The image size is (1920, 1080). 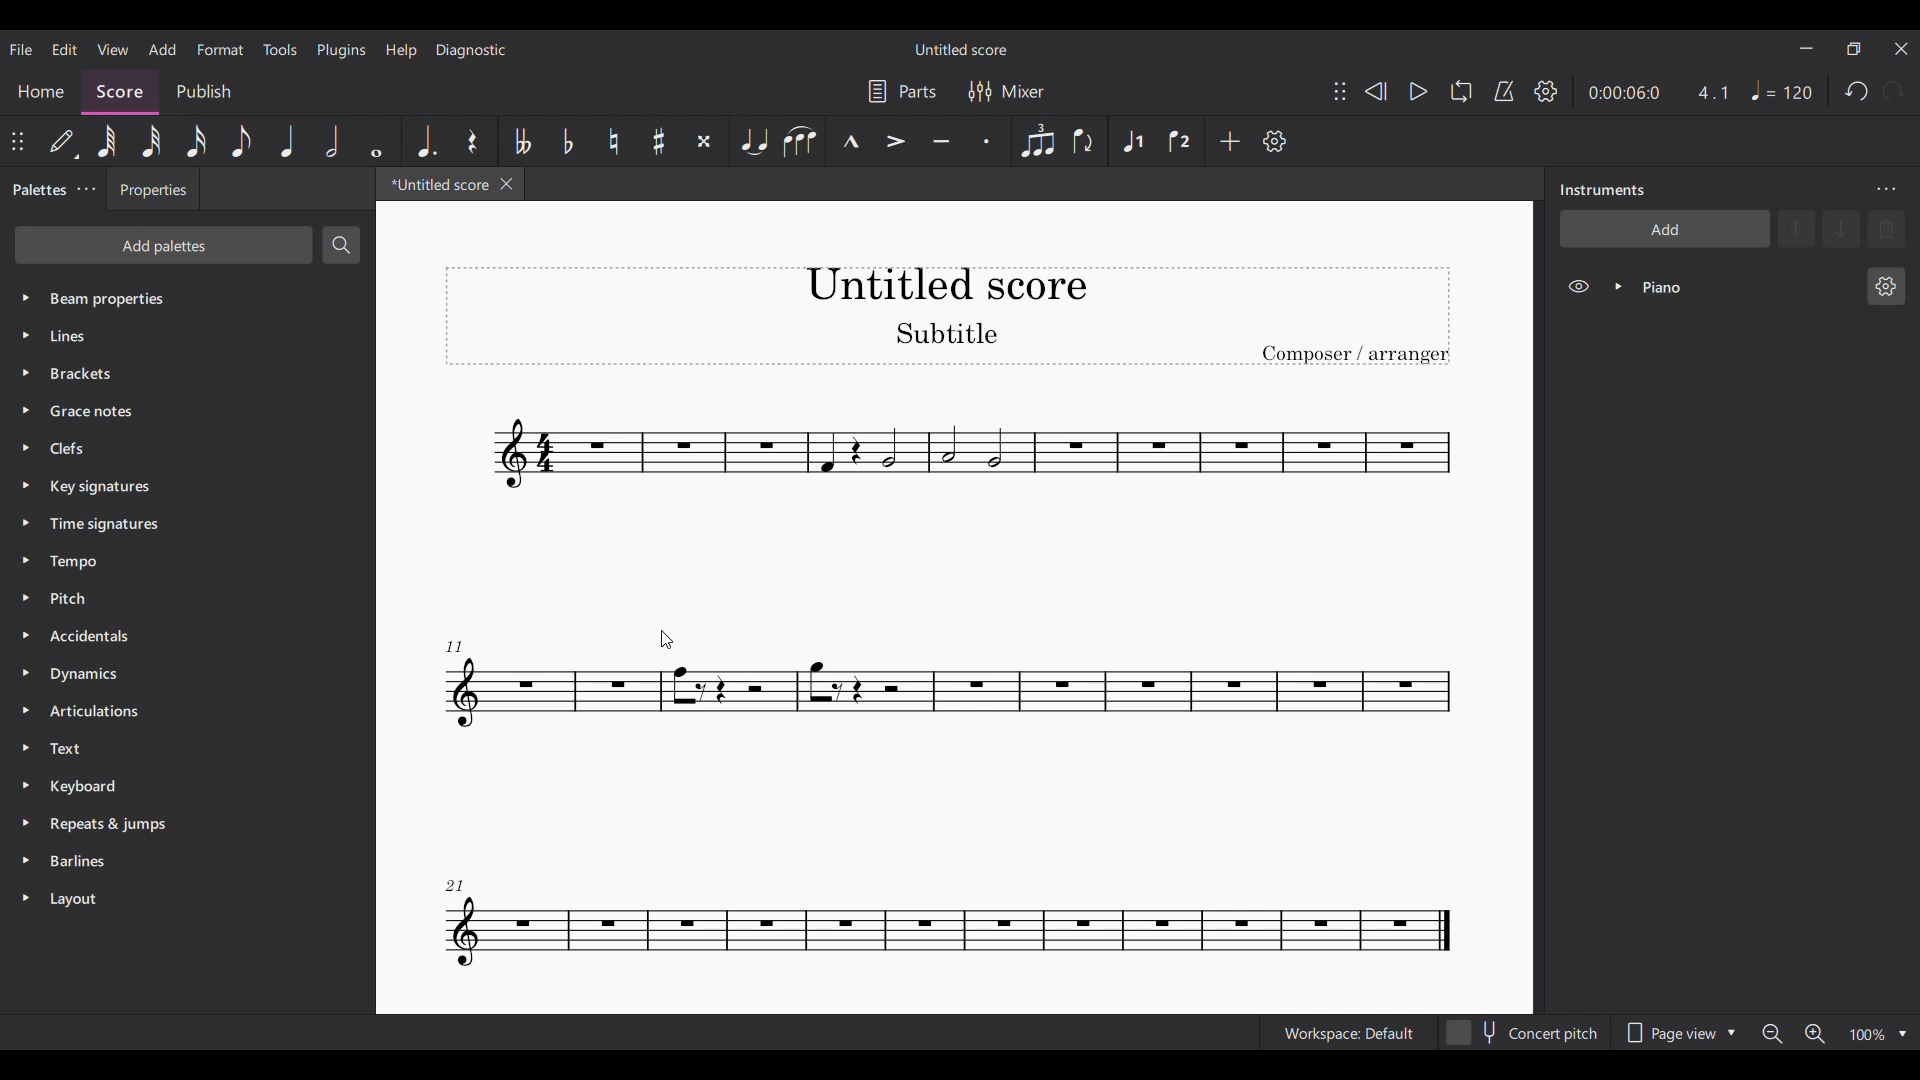 What do you see at coordinates (1887, 286) in the screenshot?
I see `Instrument settings` at bounding box center [1887, 286].